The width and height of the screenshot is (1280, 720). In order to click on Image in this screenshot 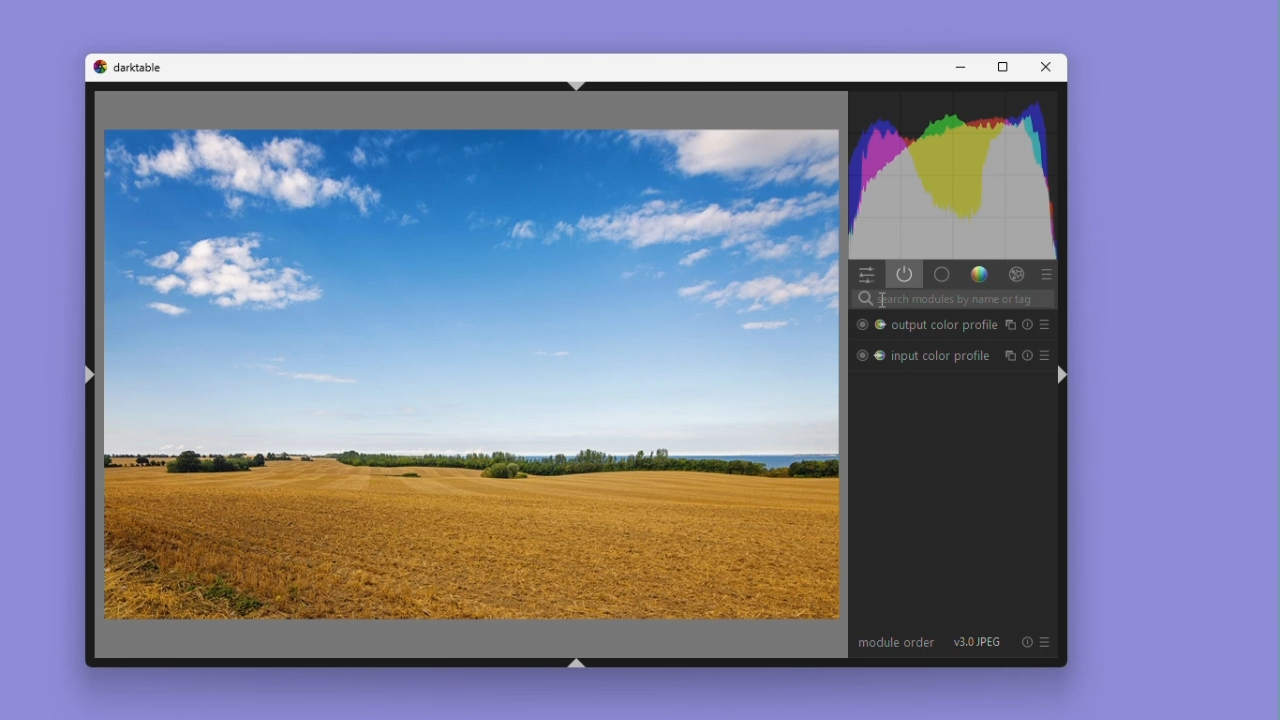, I will do `click(472, 375)`.